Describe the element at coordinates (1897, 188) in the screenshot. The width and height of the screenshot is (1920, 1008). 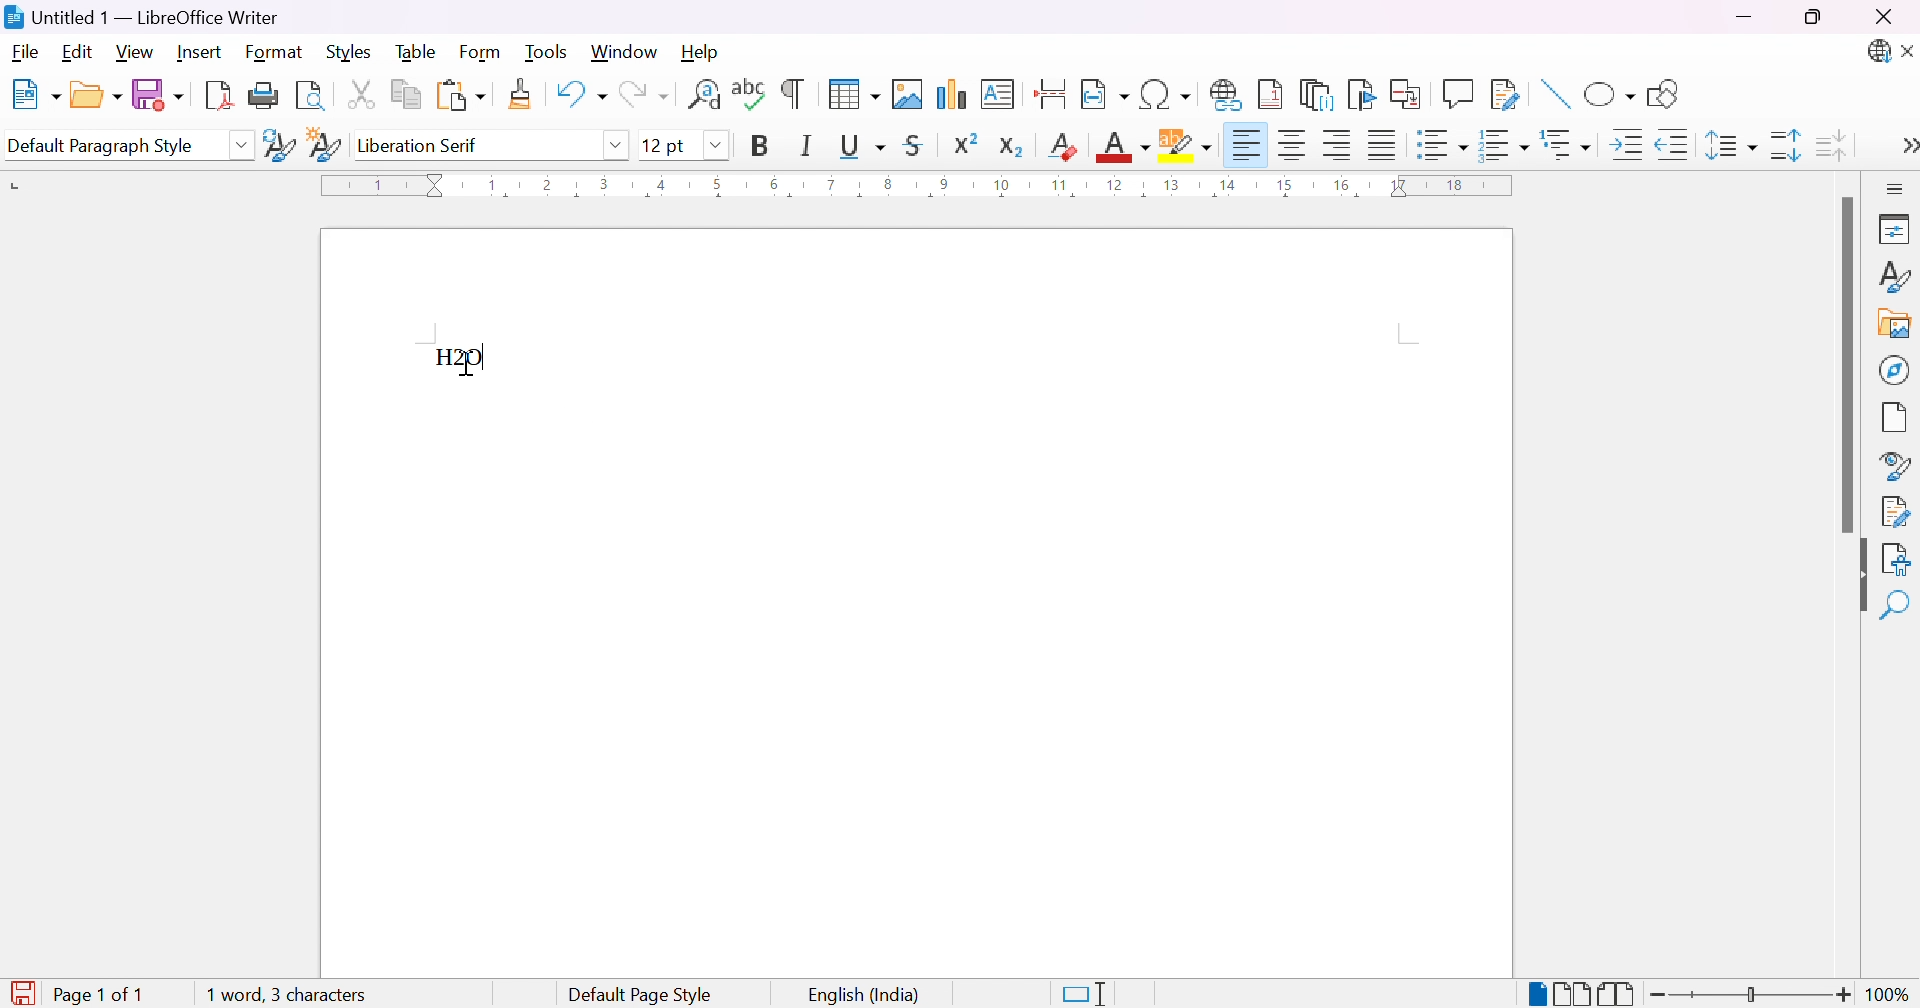
I see `Sidebar settings` at that location.